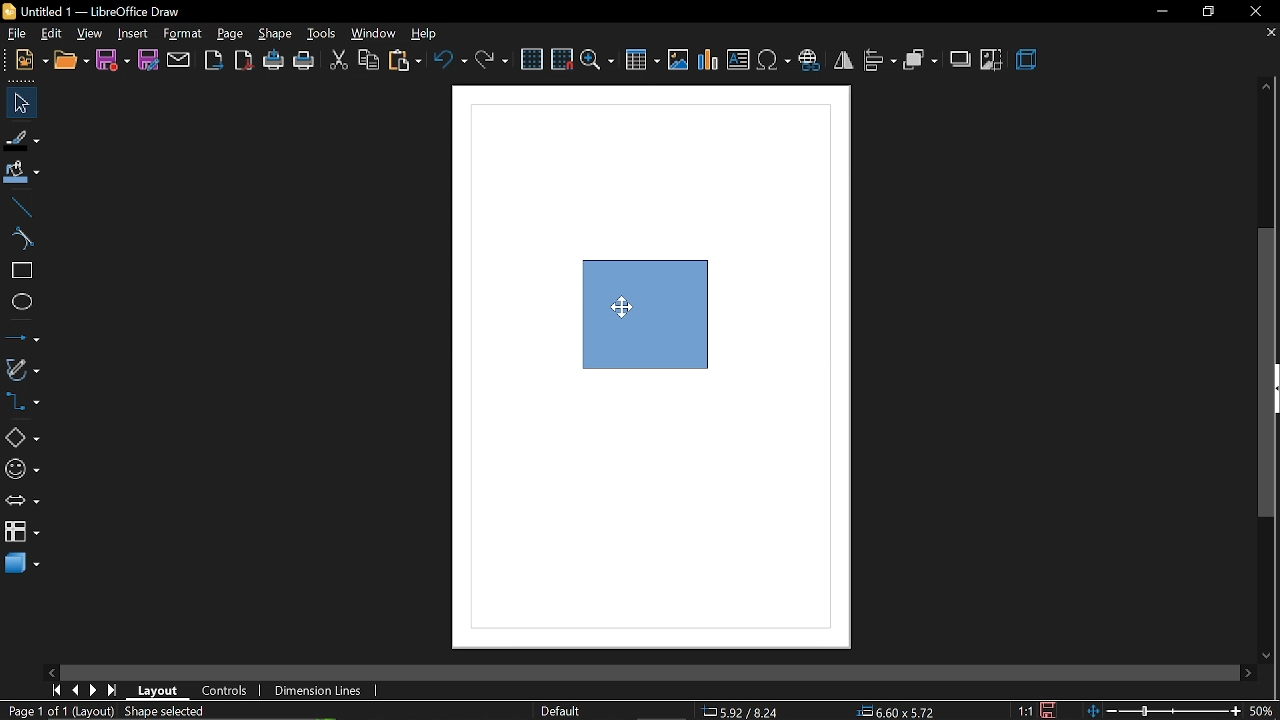 The height and width of the screenshot is (720, 1280). Describe the element at coordinates (150, 61) in the screenshot. I see `save as` at that location.